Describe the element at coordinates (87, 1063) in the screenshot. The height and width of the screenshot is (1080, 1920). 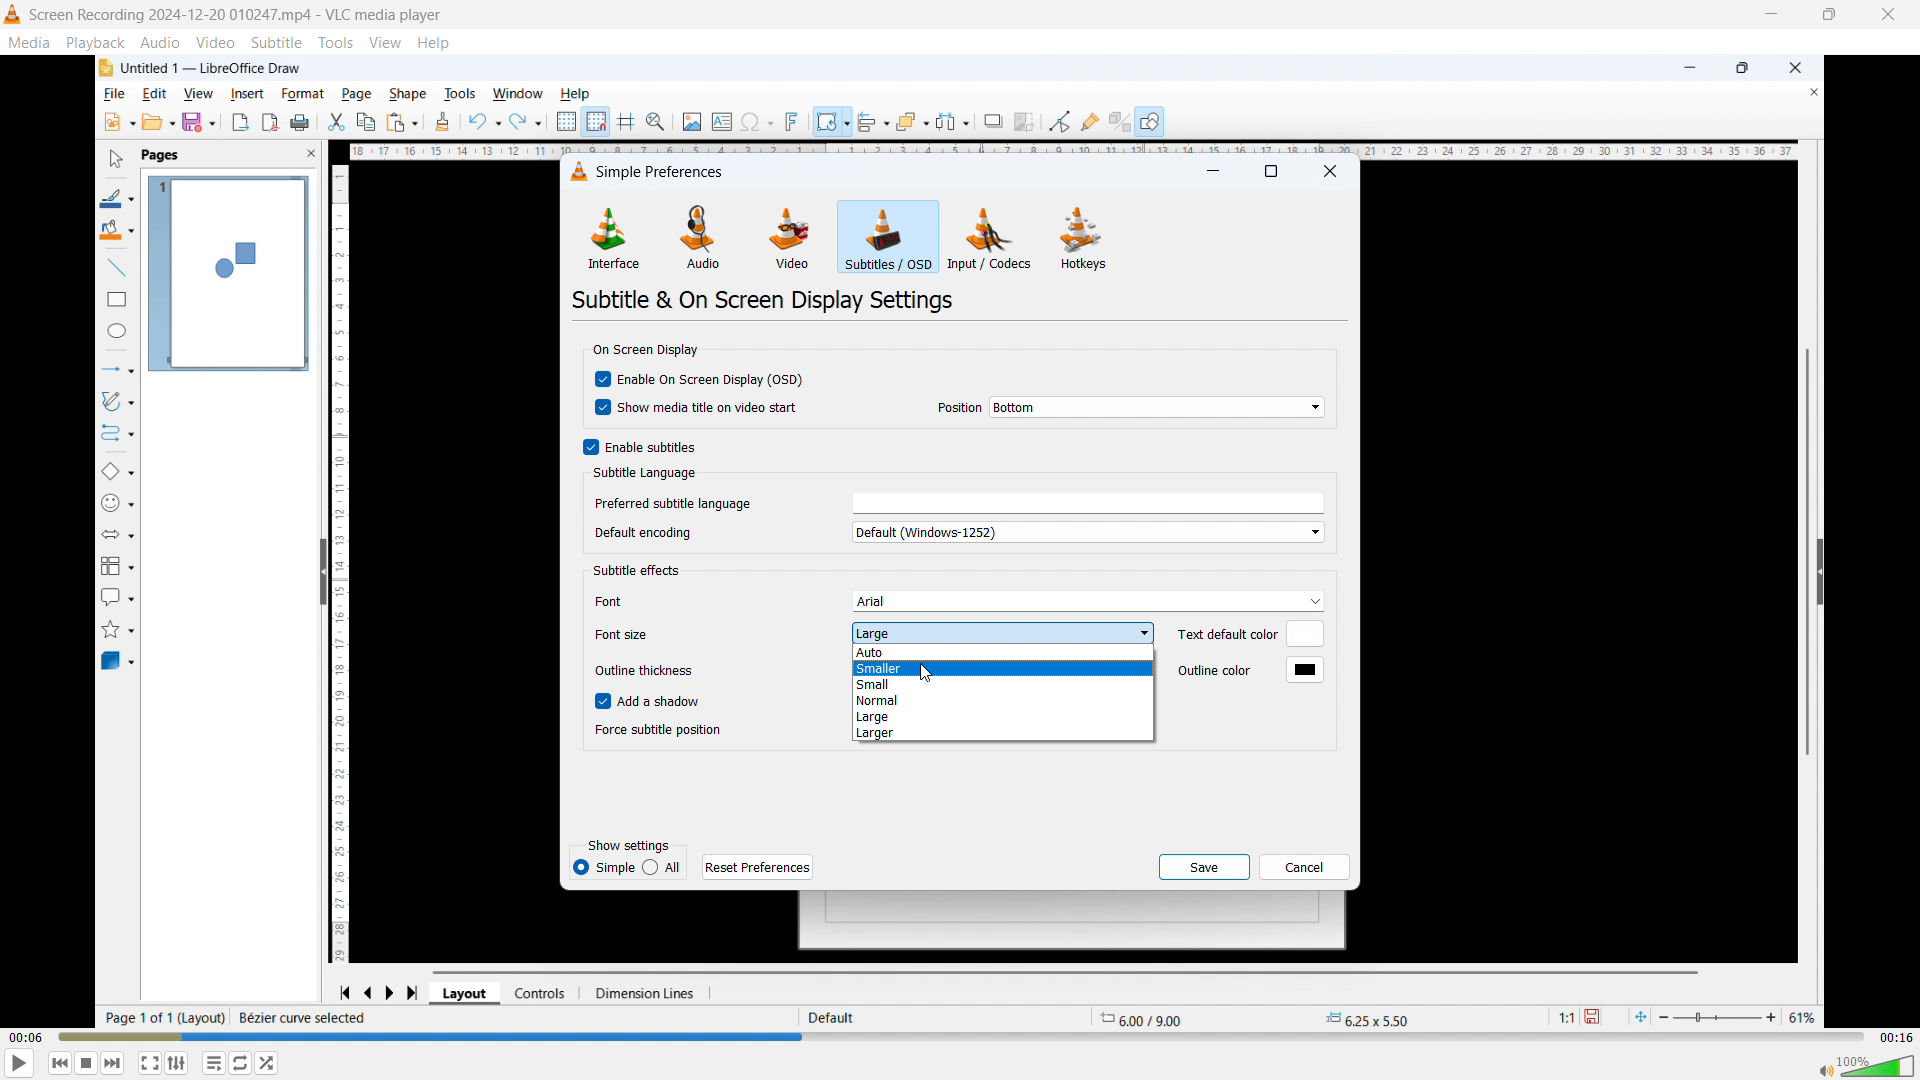
I see `Stop playing ` at that location.